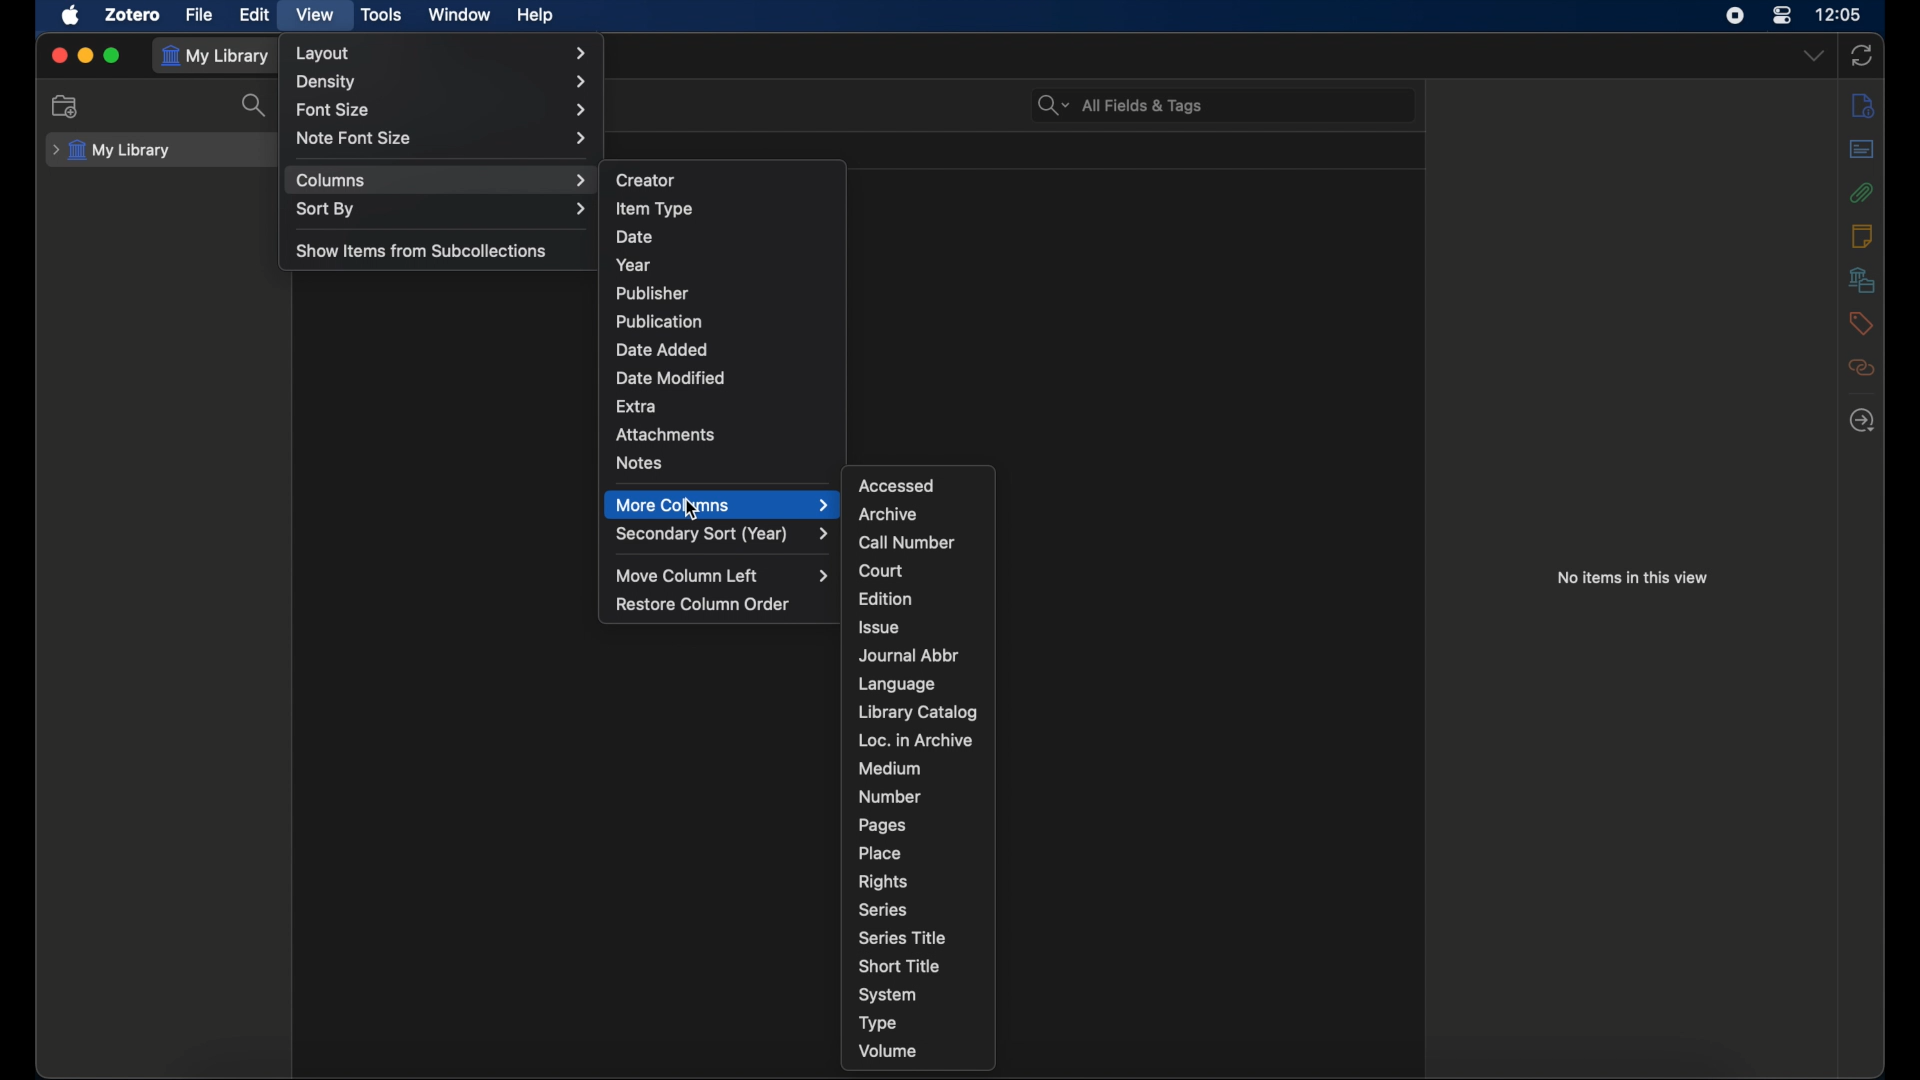  Describe the element at coordinates (1814, 55) in the screenshot. I see `dropdown` at that location.